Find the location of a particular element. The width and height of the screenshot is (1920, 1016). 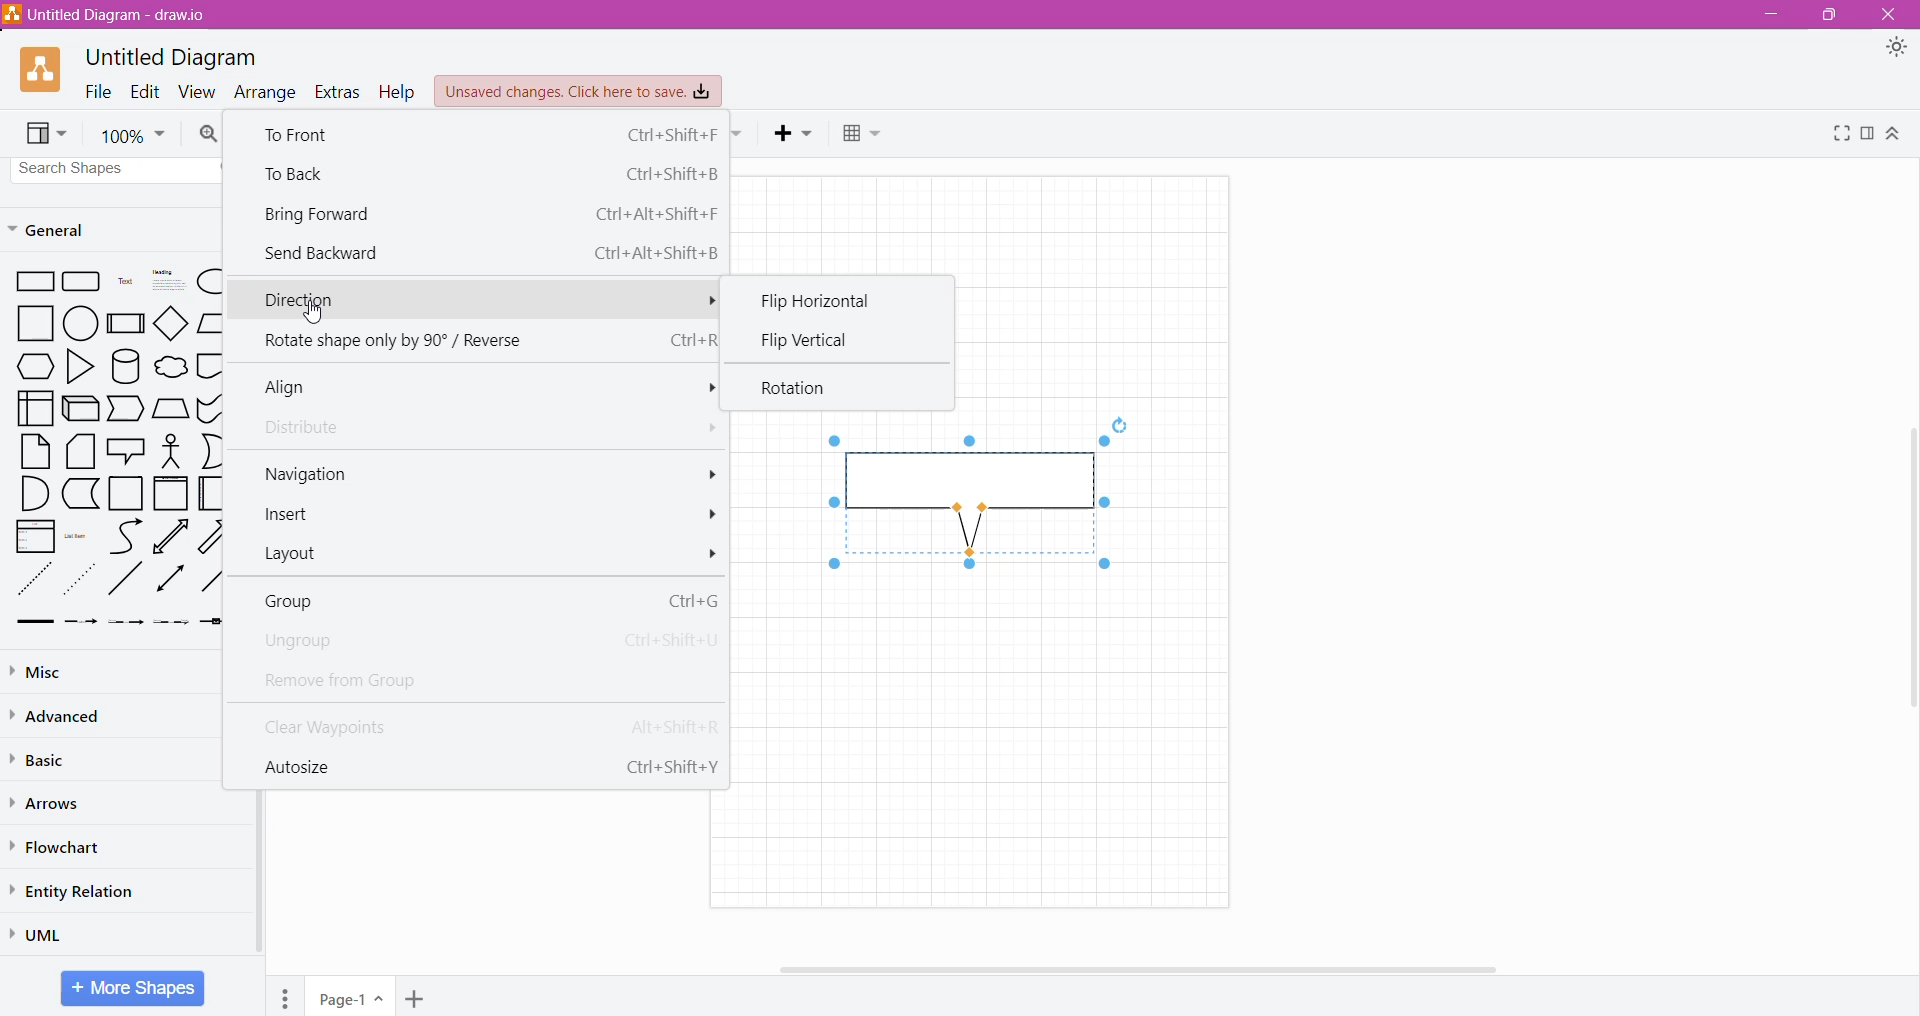

Square  is located at coordinates (126, 494).